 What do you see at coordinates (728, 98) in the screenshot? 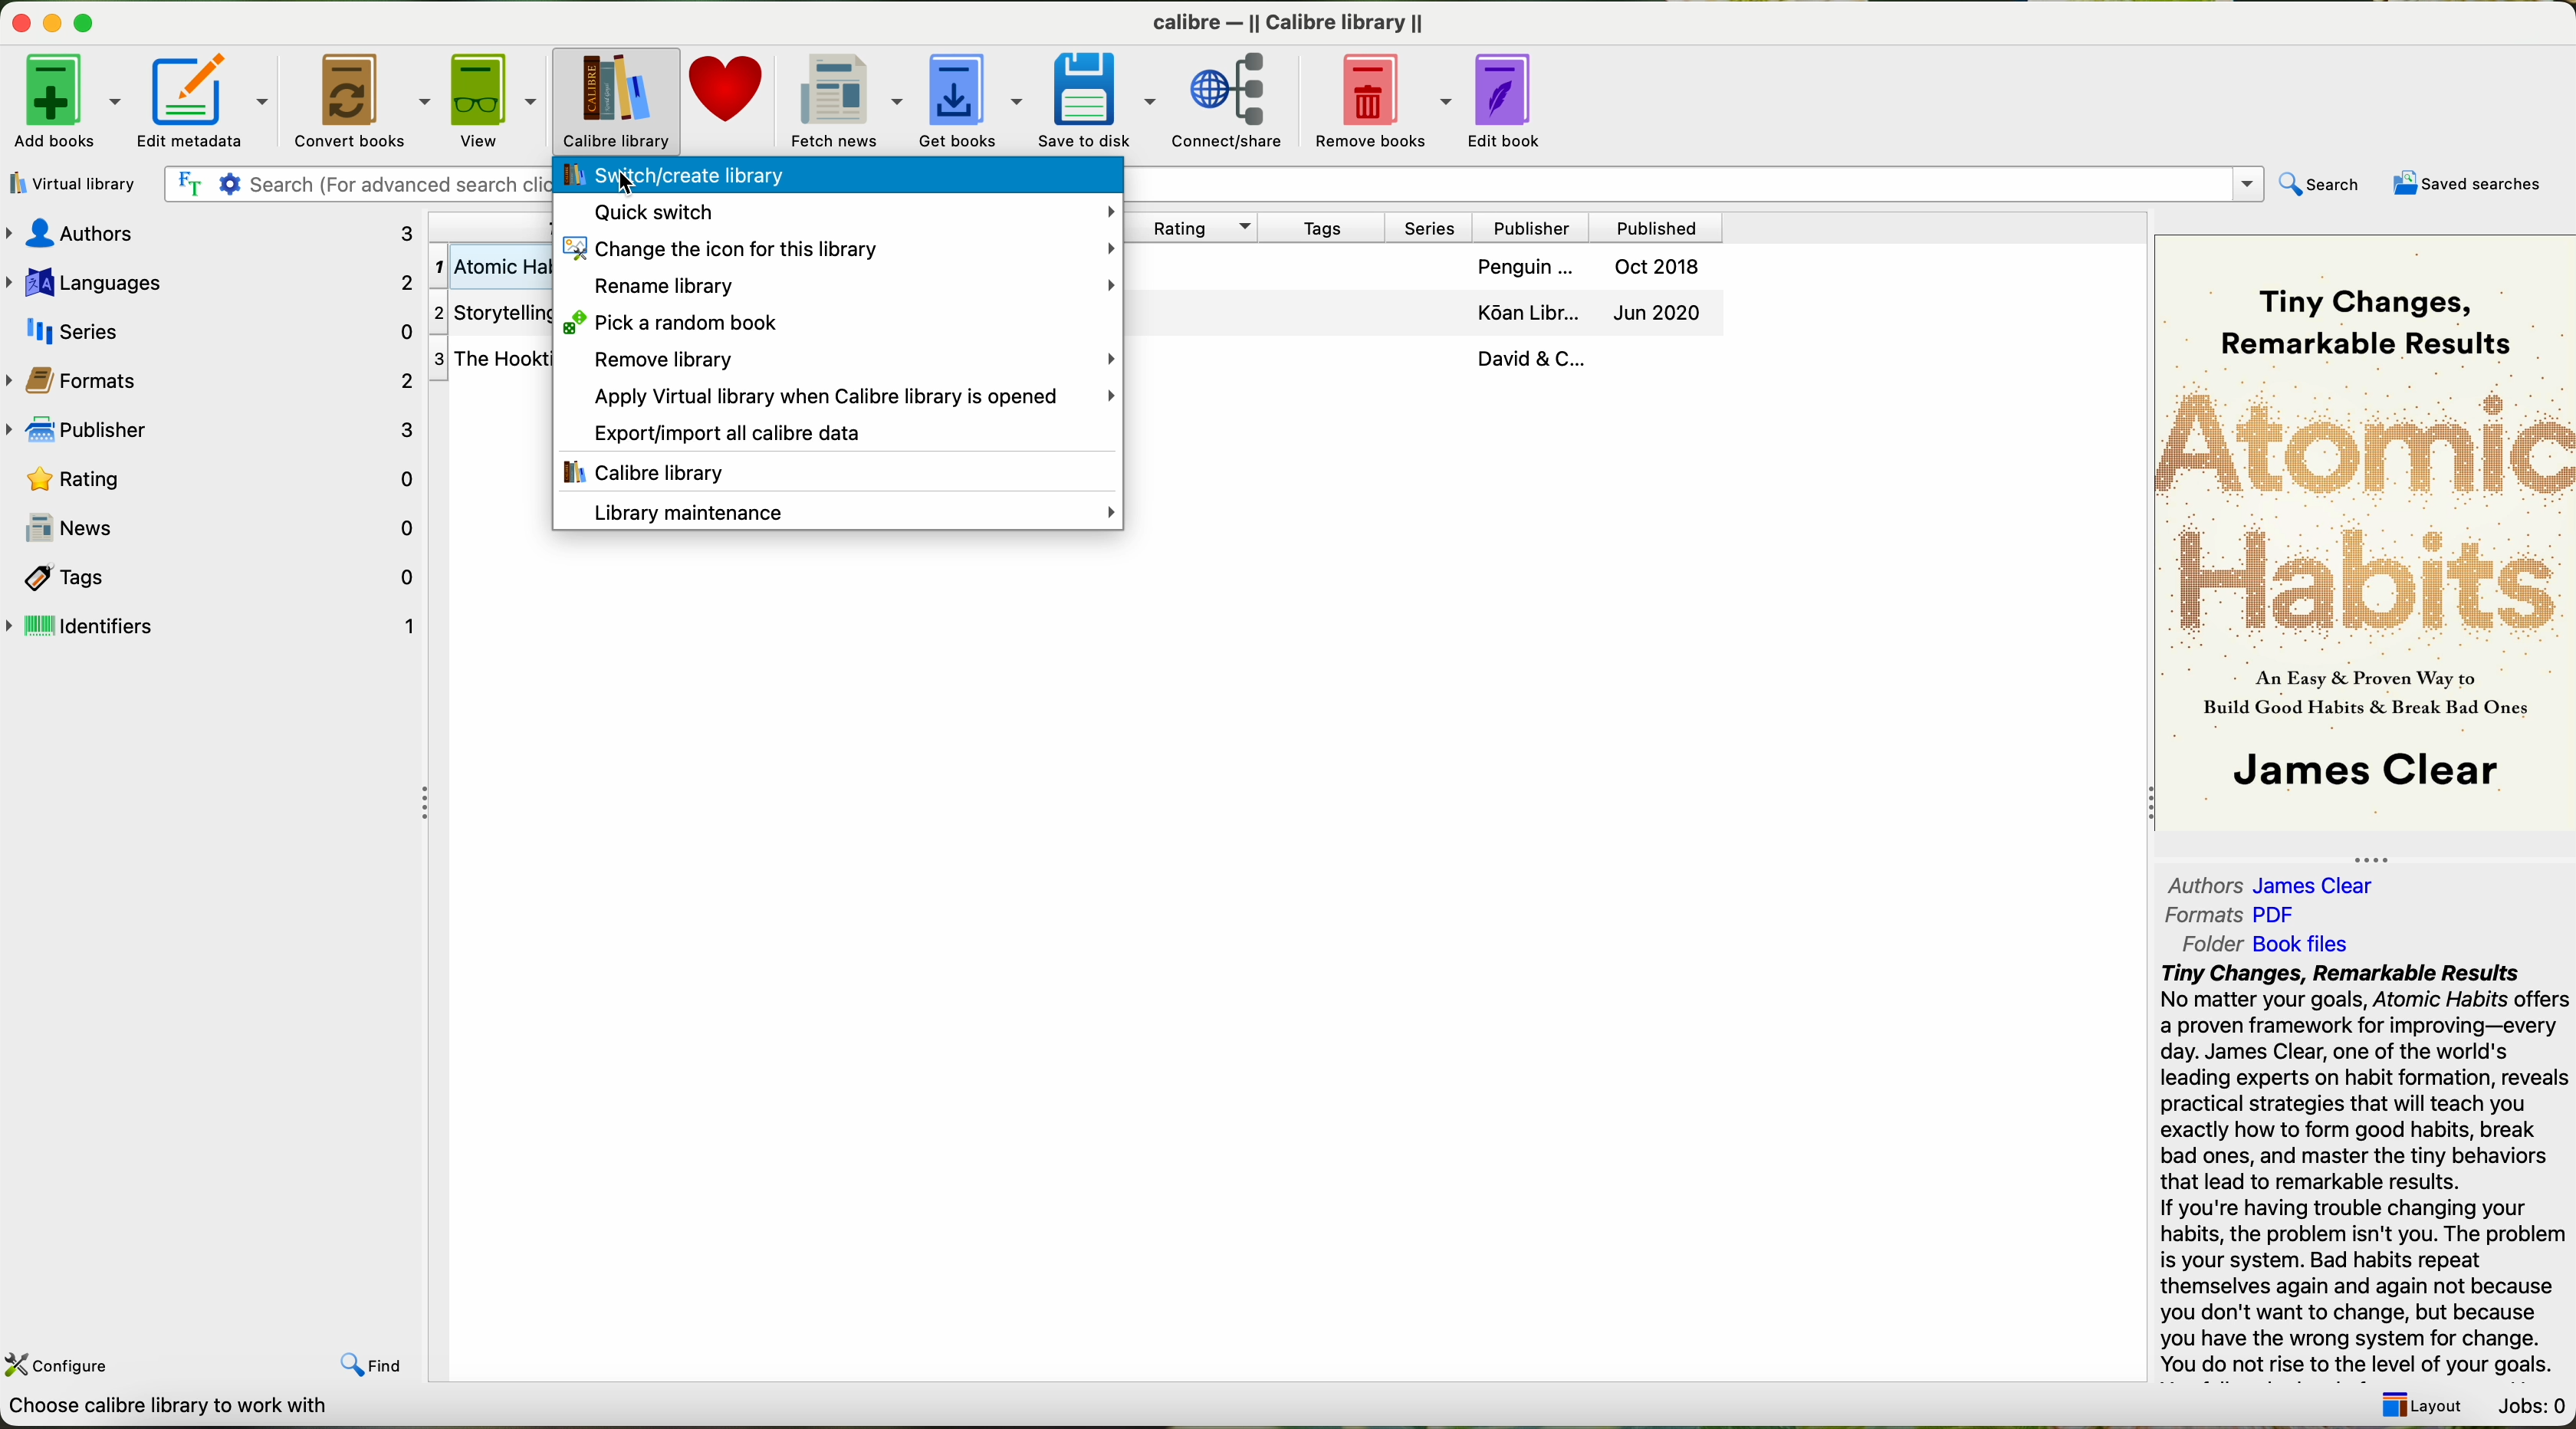
I see `donate` at bounding box center [728, 98].